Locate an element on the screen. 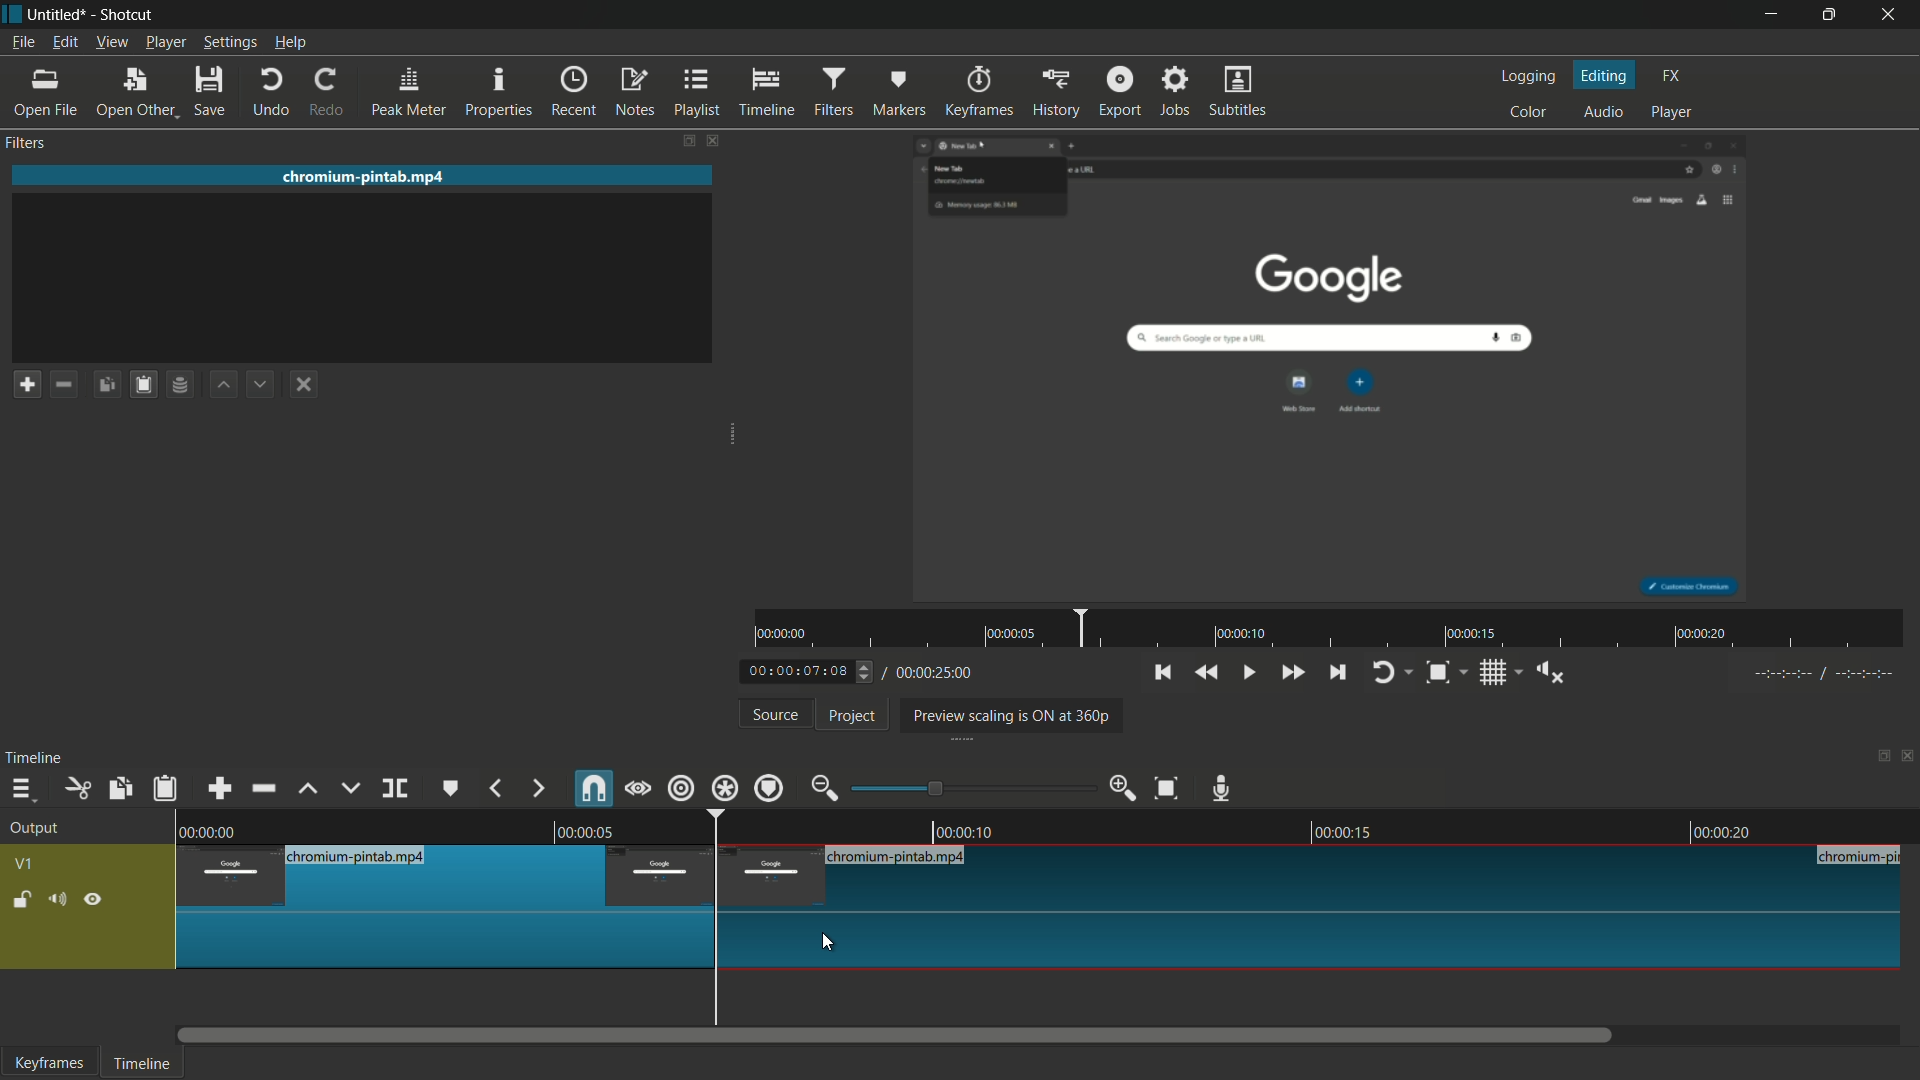  color is located at coordinates (1531, 111).